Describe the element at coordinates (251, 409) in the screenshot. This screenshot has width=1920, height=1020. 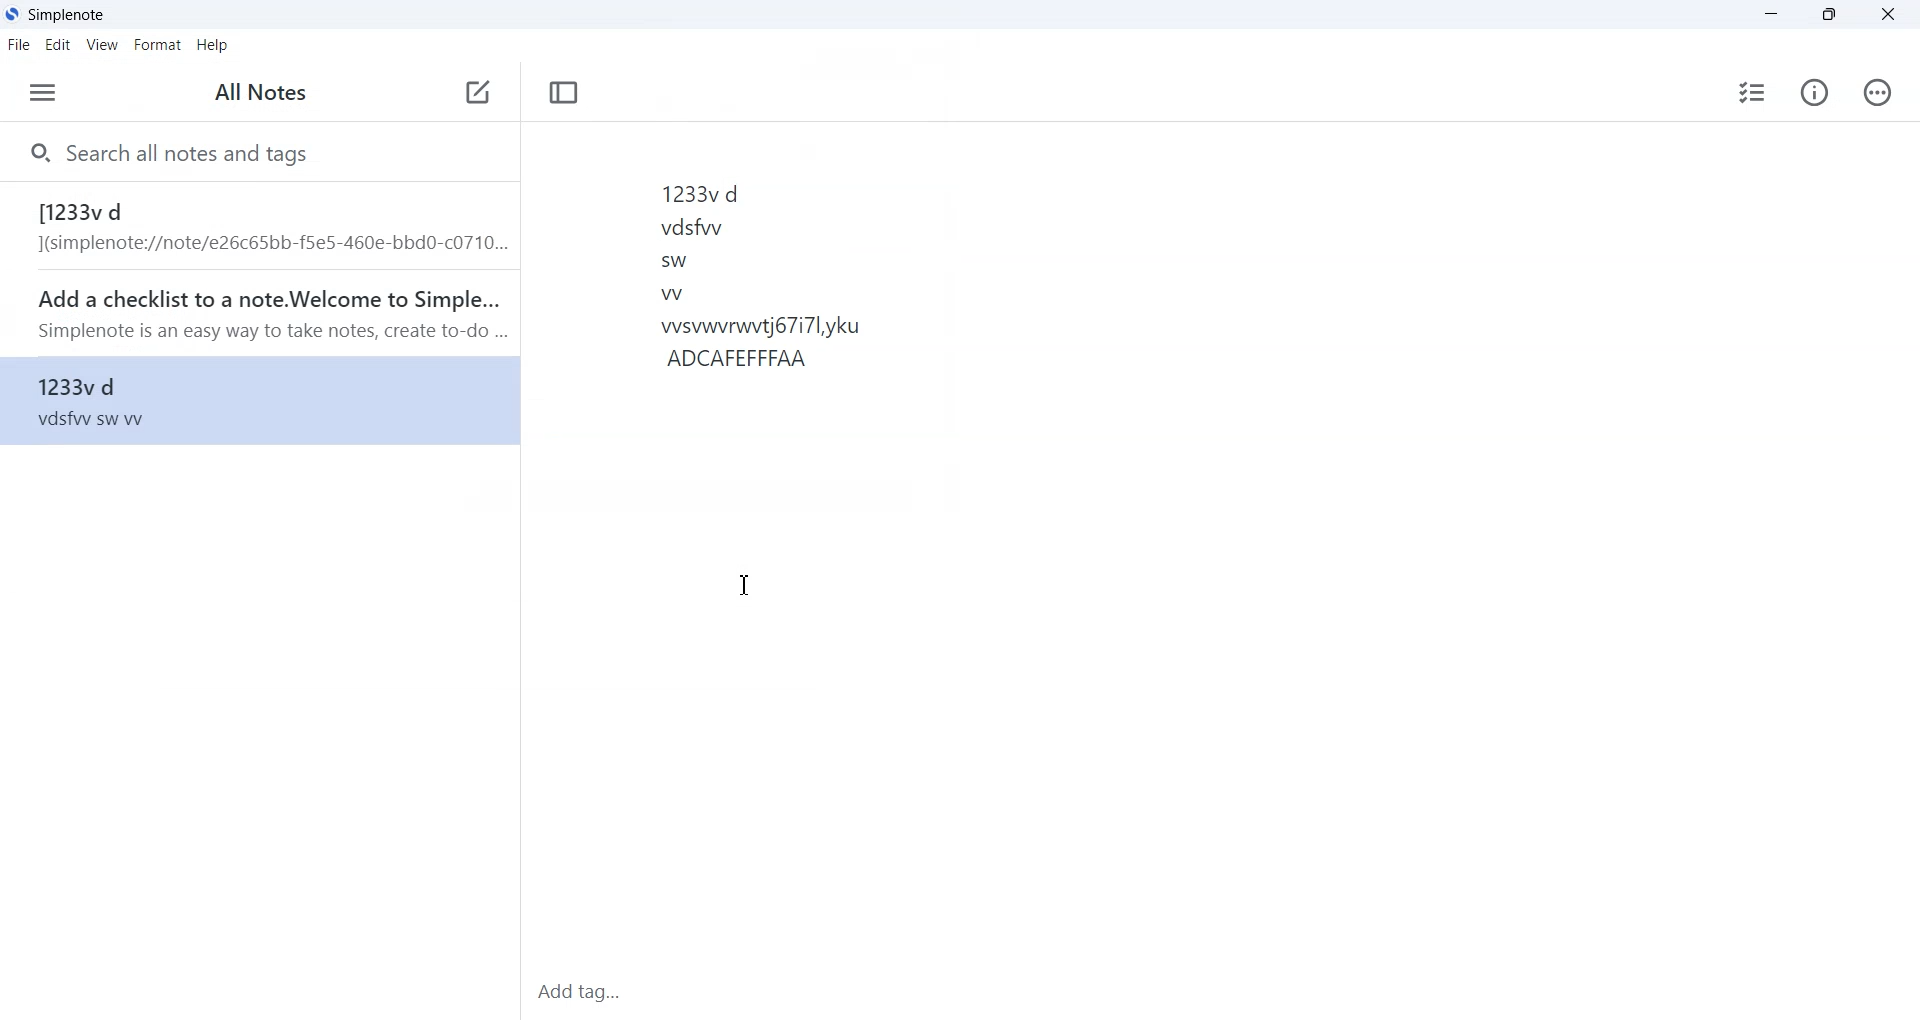
I see `1233v d ` at that location.